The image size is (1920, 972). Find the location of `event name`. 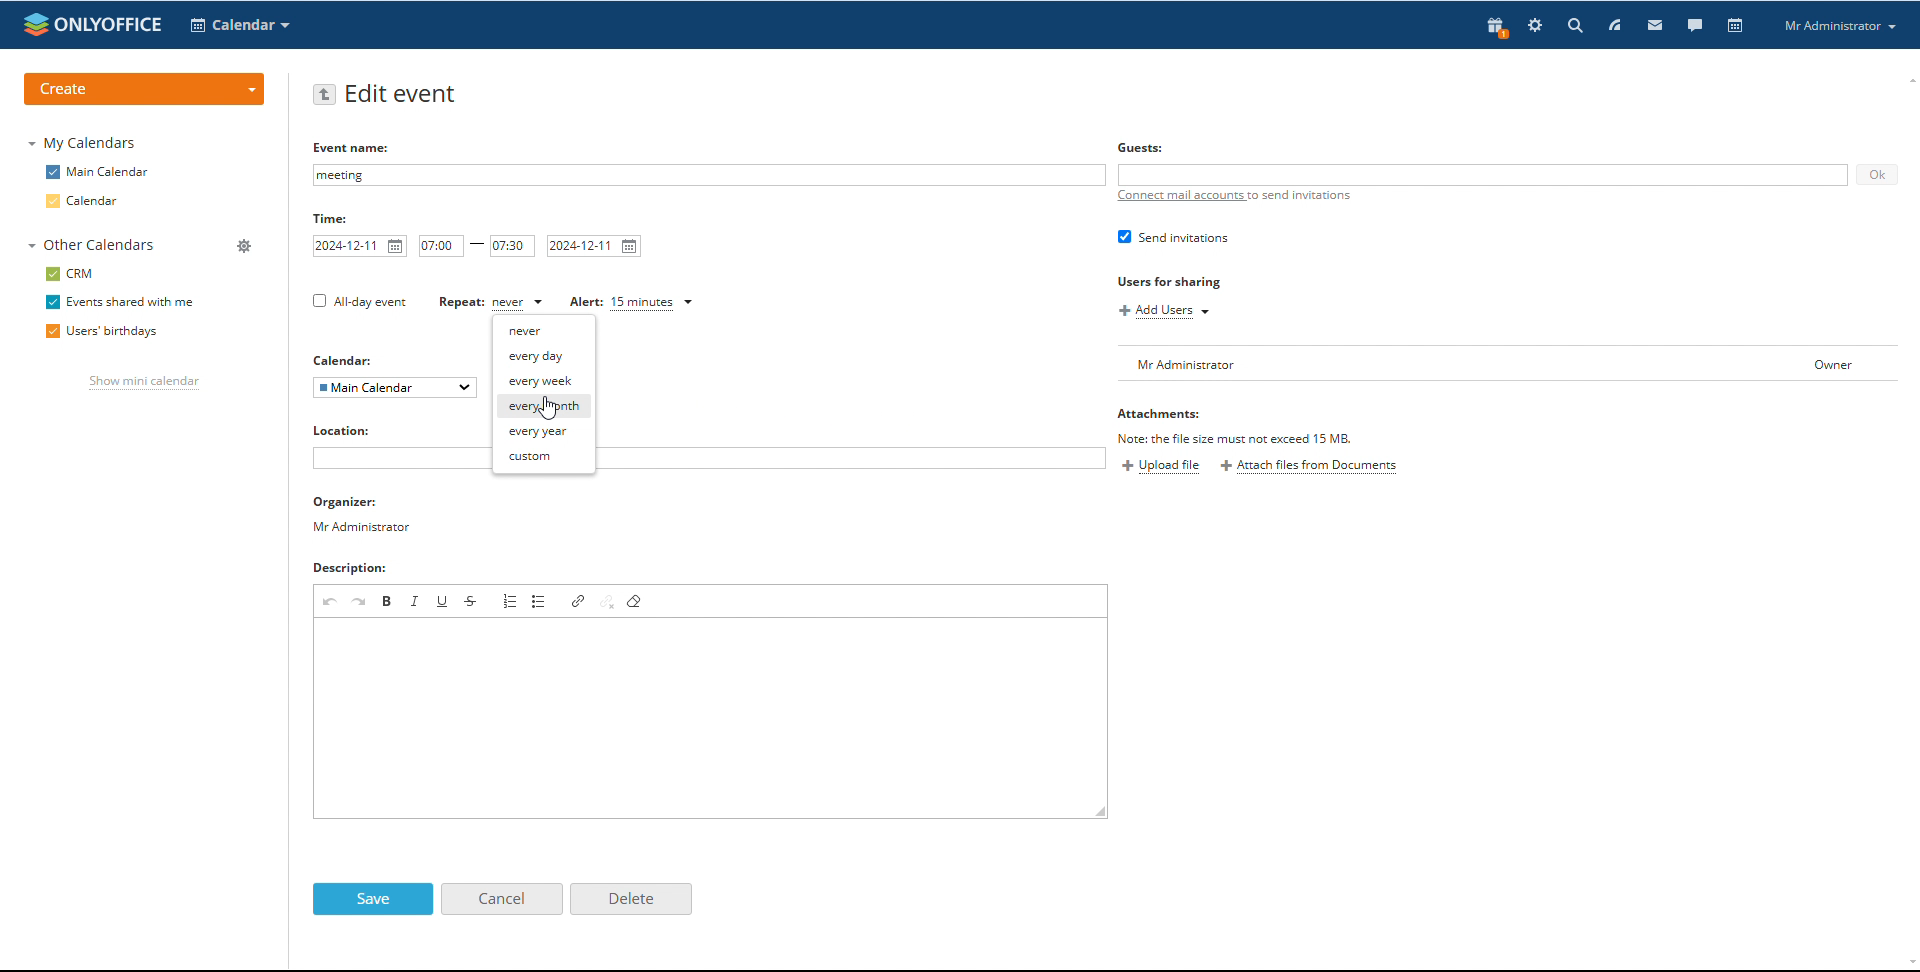

event name is located at coordinates (354, 147).